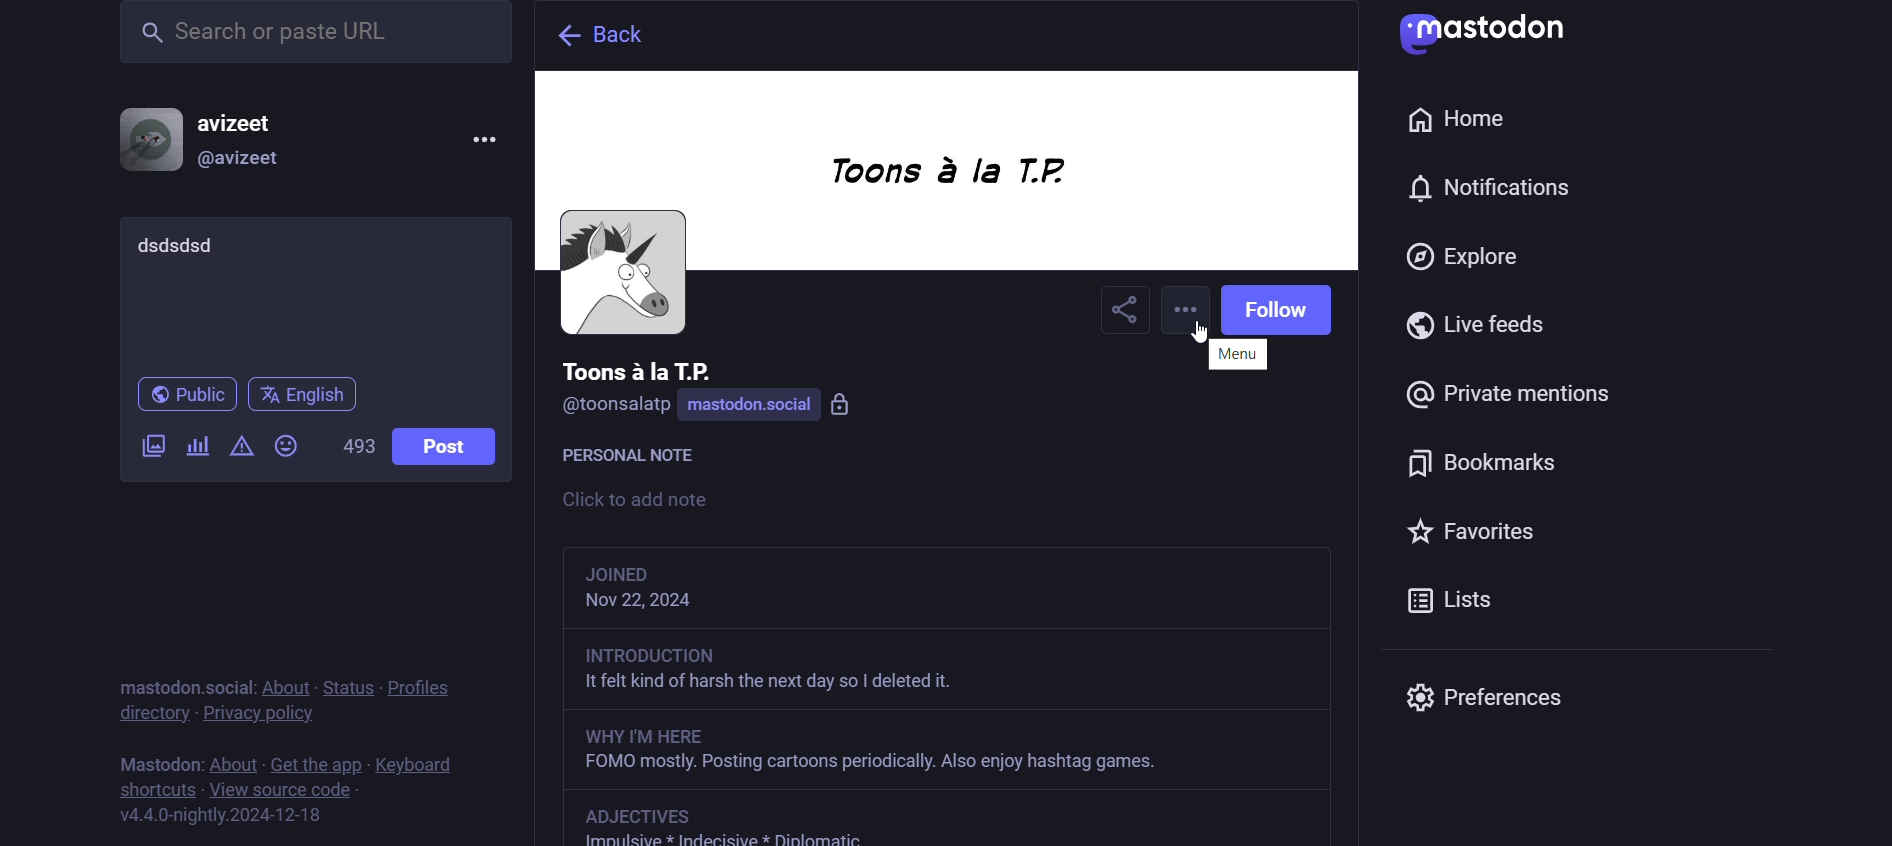 The height and width of the screenshot is (846, 1892). I want to click on search, so click(315, 41).